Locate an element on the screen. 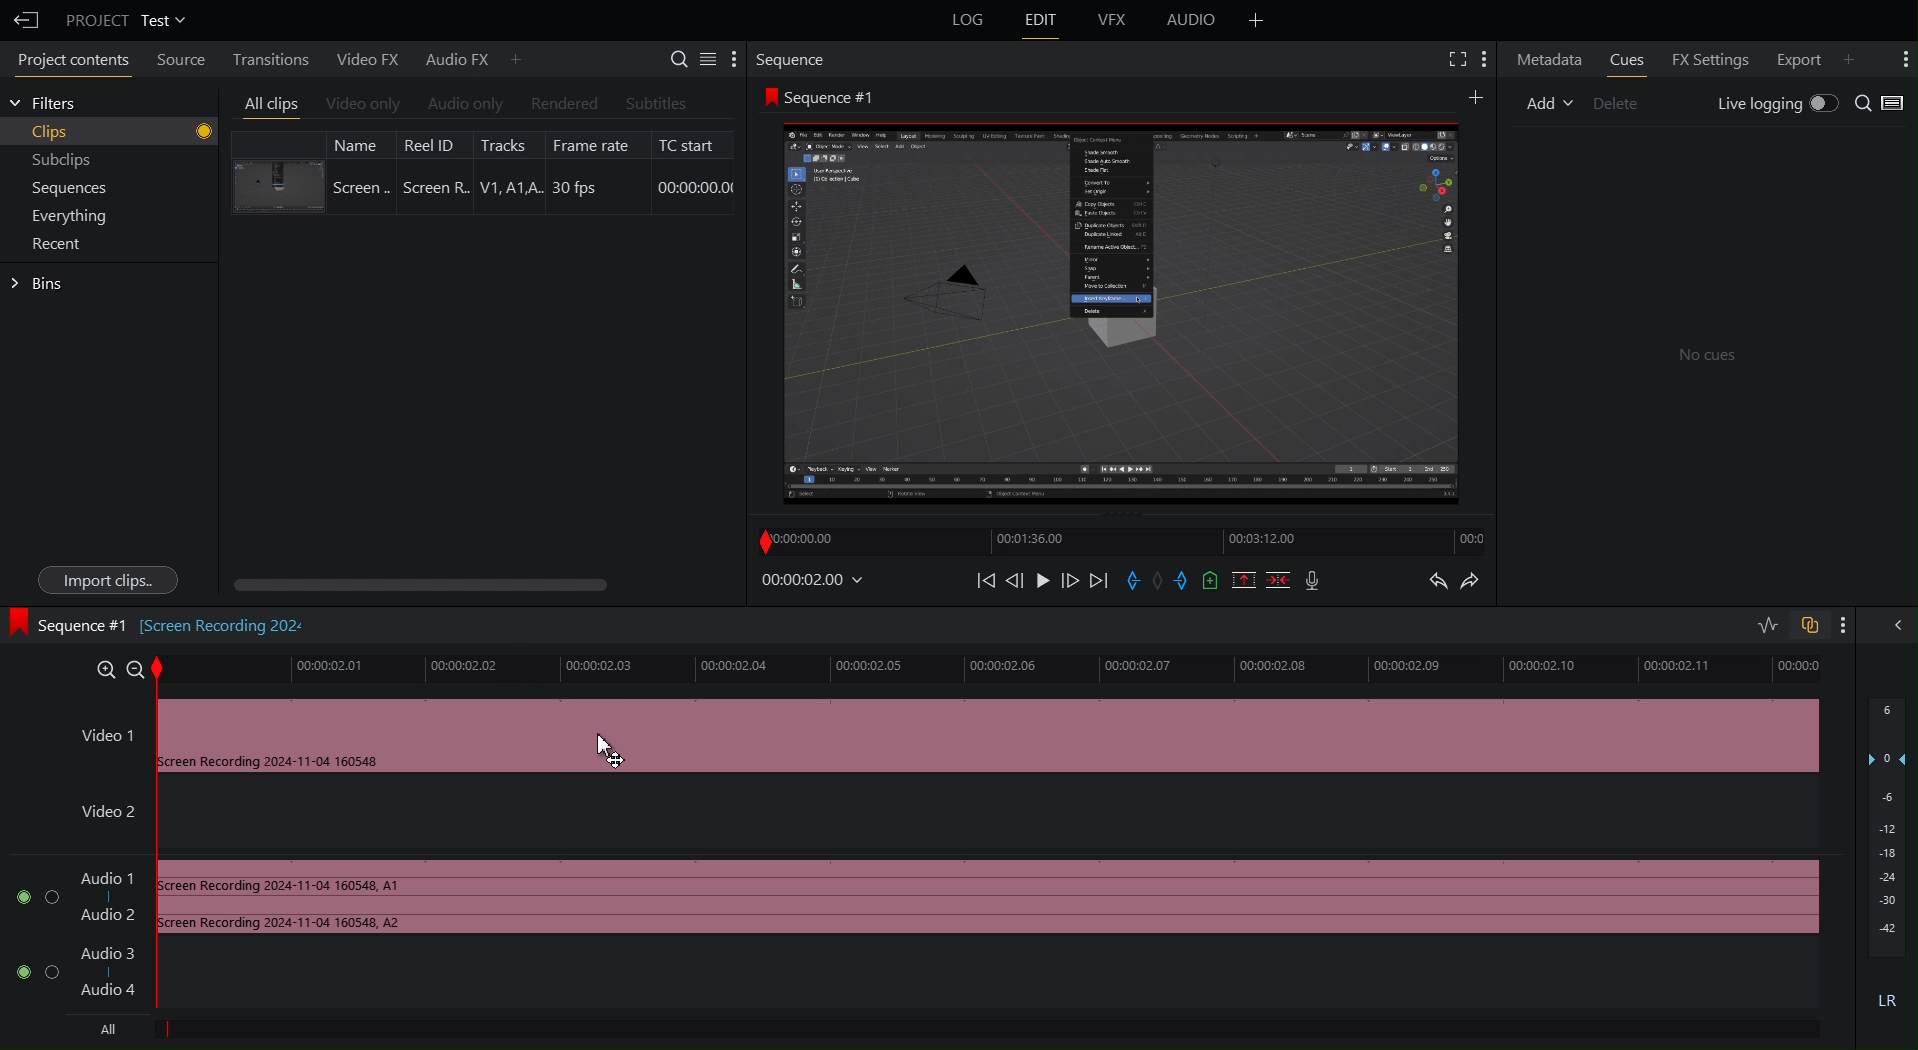  Sequence #1 is located at coordinates (828, 94).